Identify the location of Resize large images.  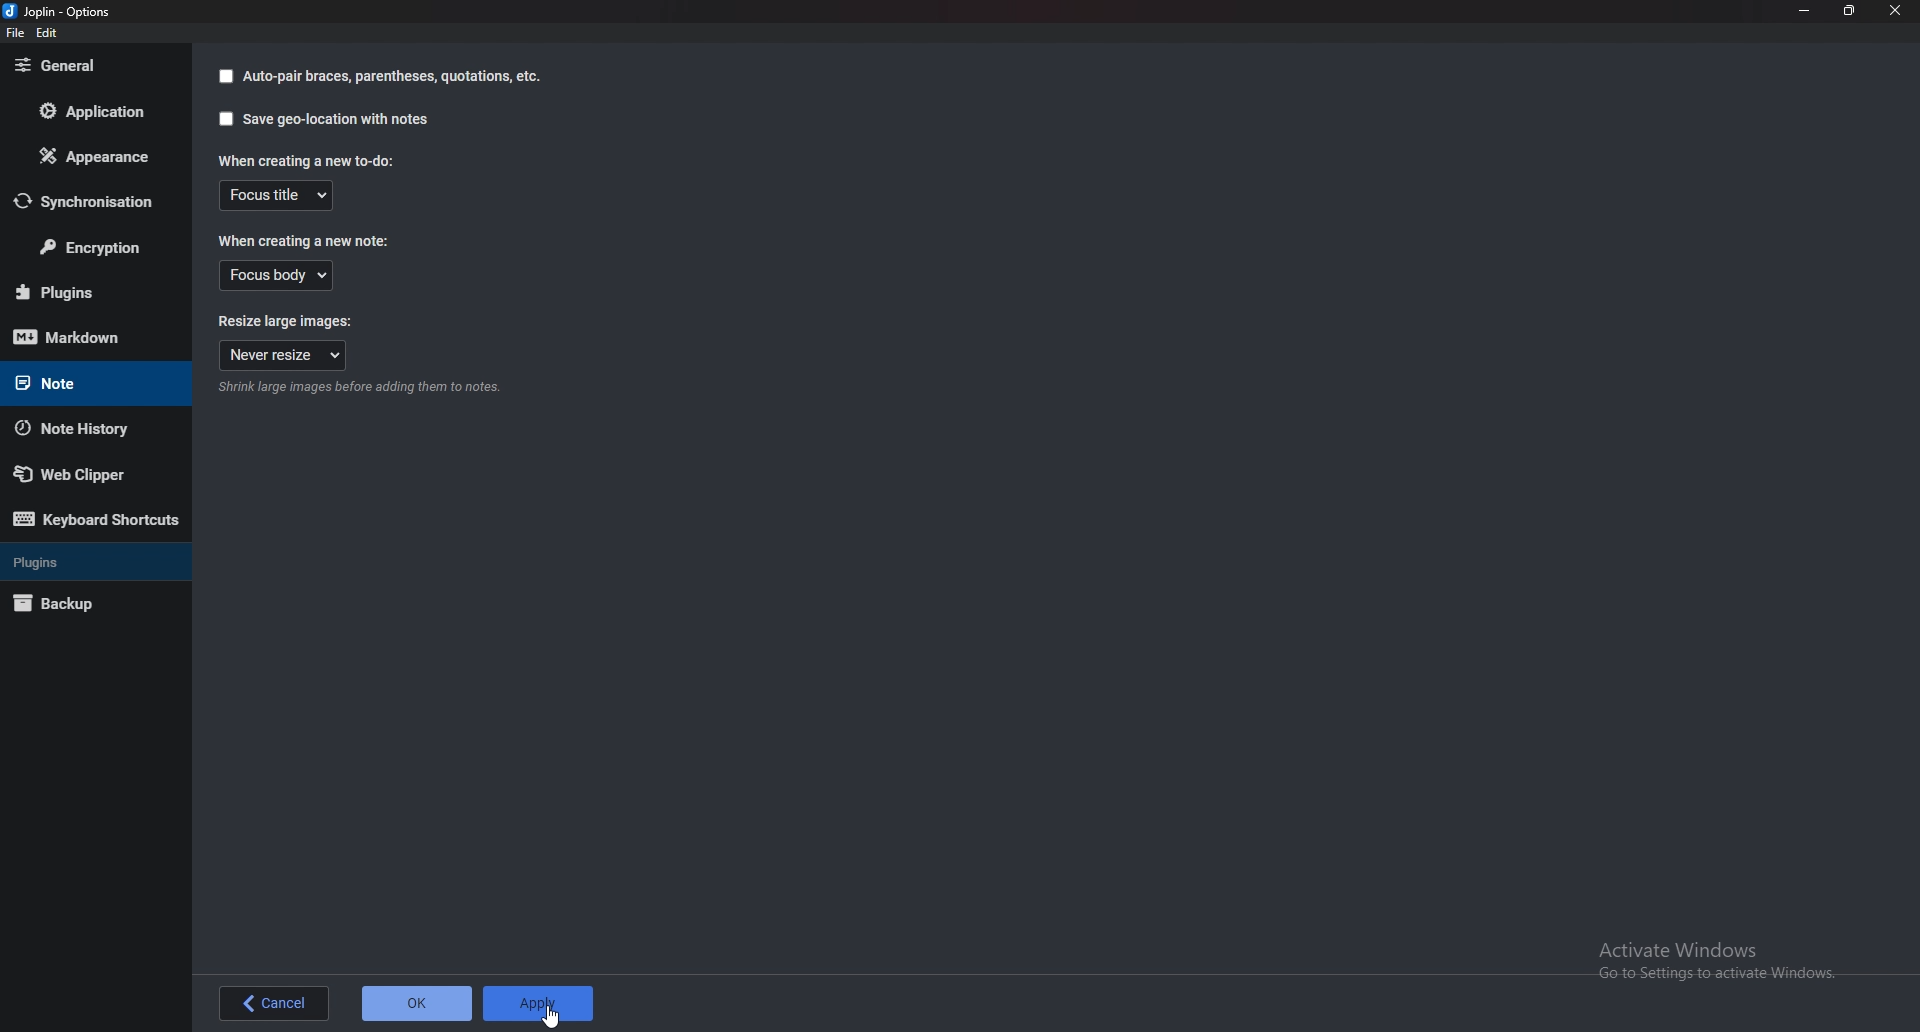
(278, 322).